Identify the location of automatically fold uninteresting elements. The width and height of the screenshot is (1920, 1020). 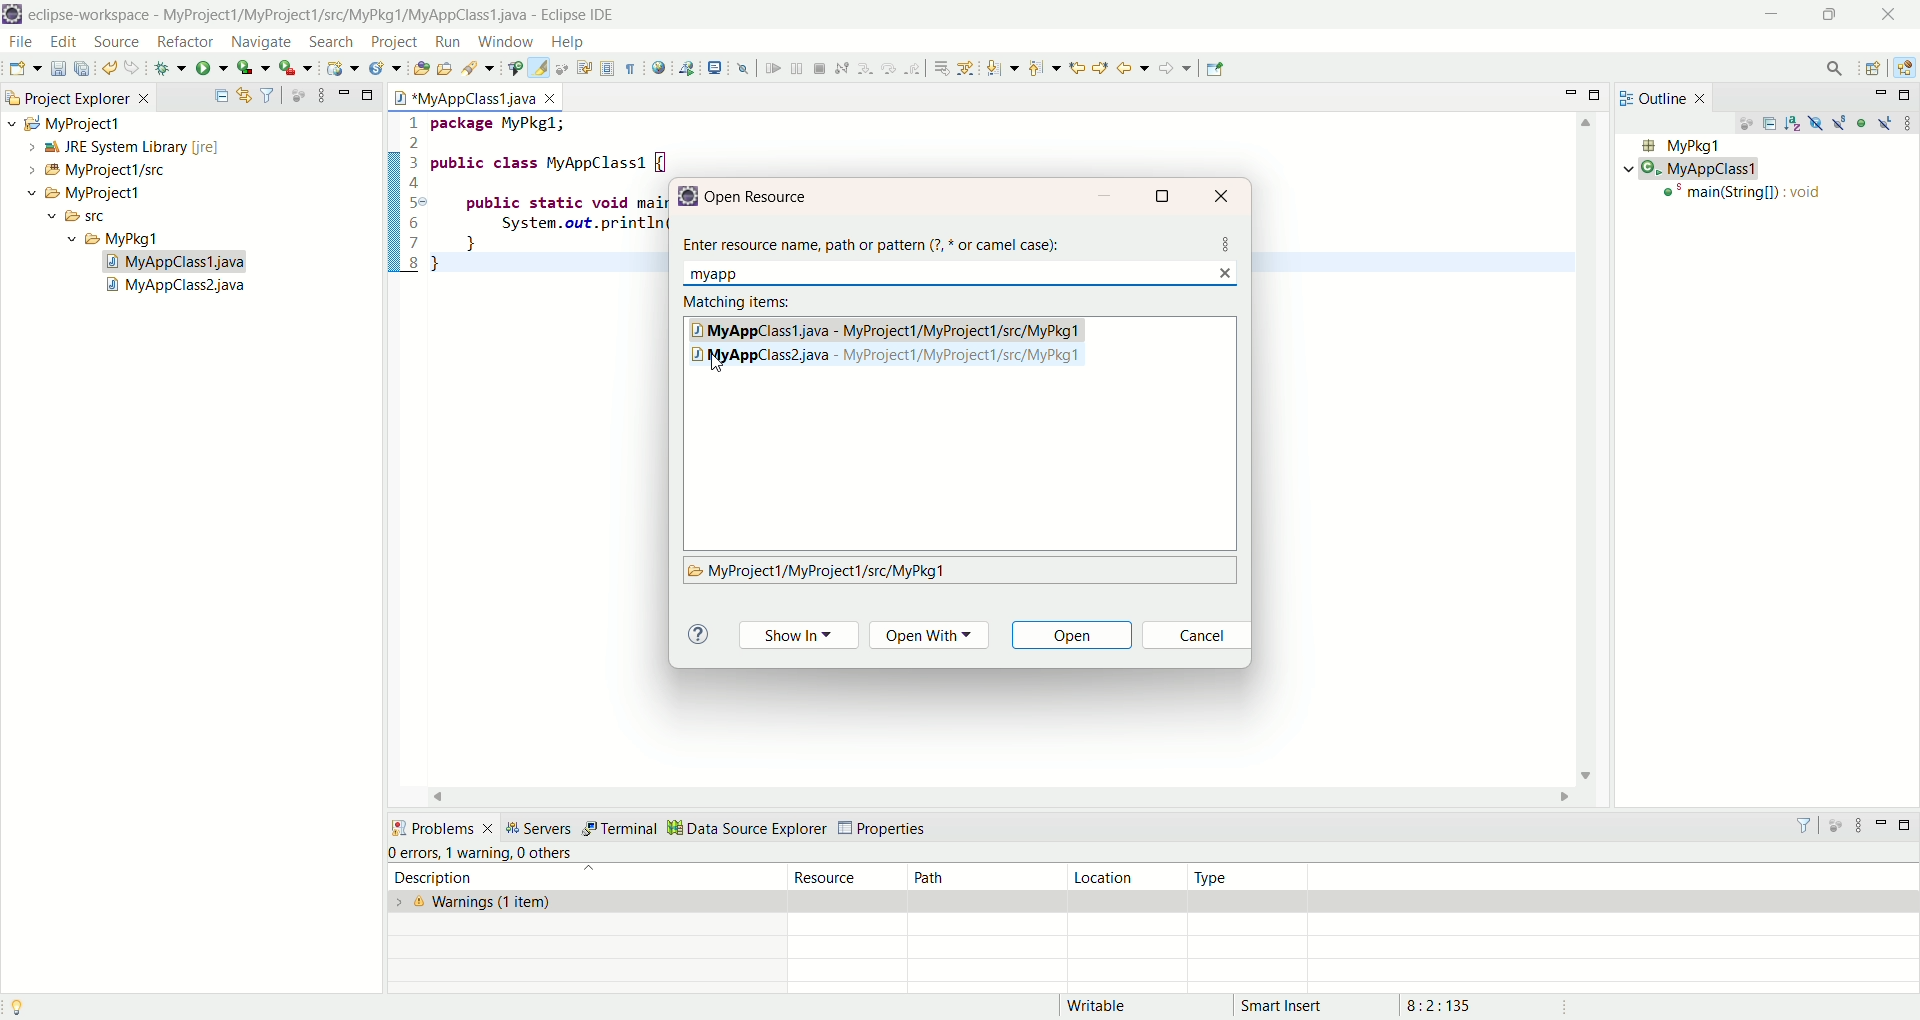
(565, 68).